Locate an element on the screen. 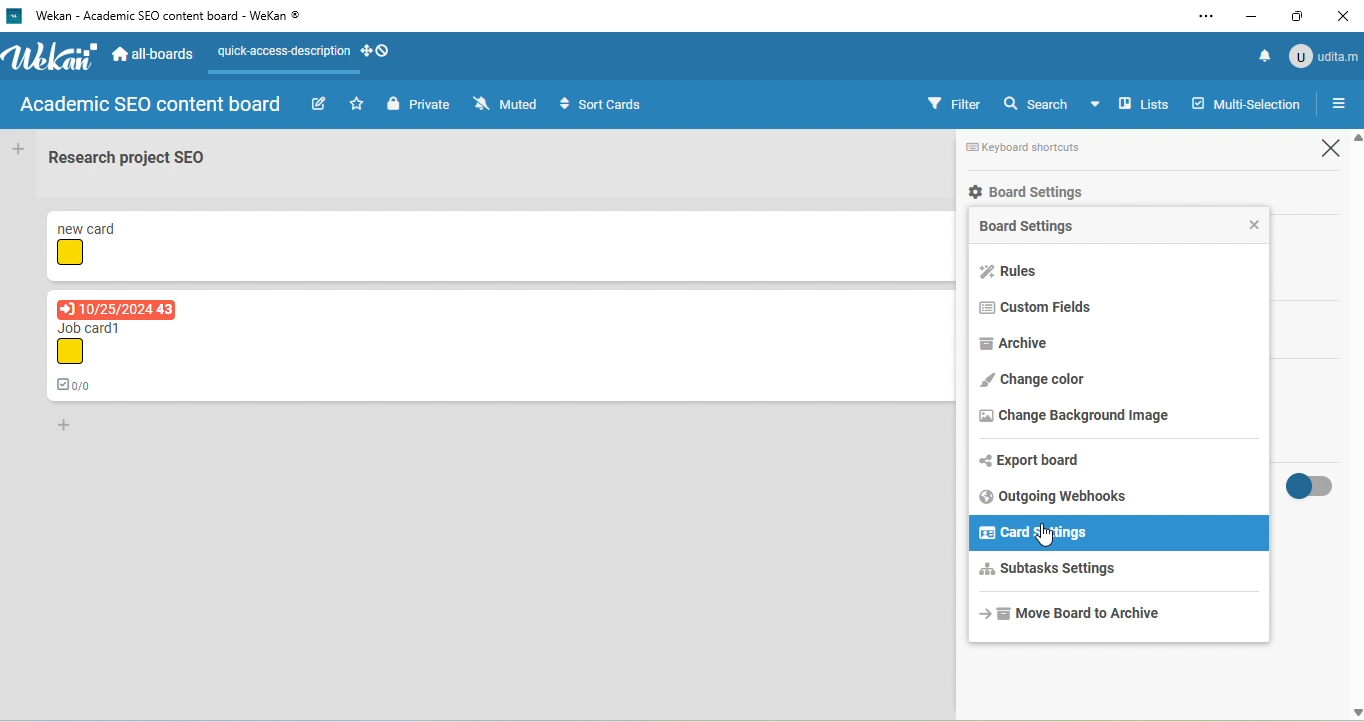 This screenshot has height=722, width=1364. keyboard shortcuts is located at coordinates (1027, 151).